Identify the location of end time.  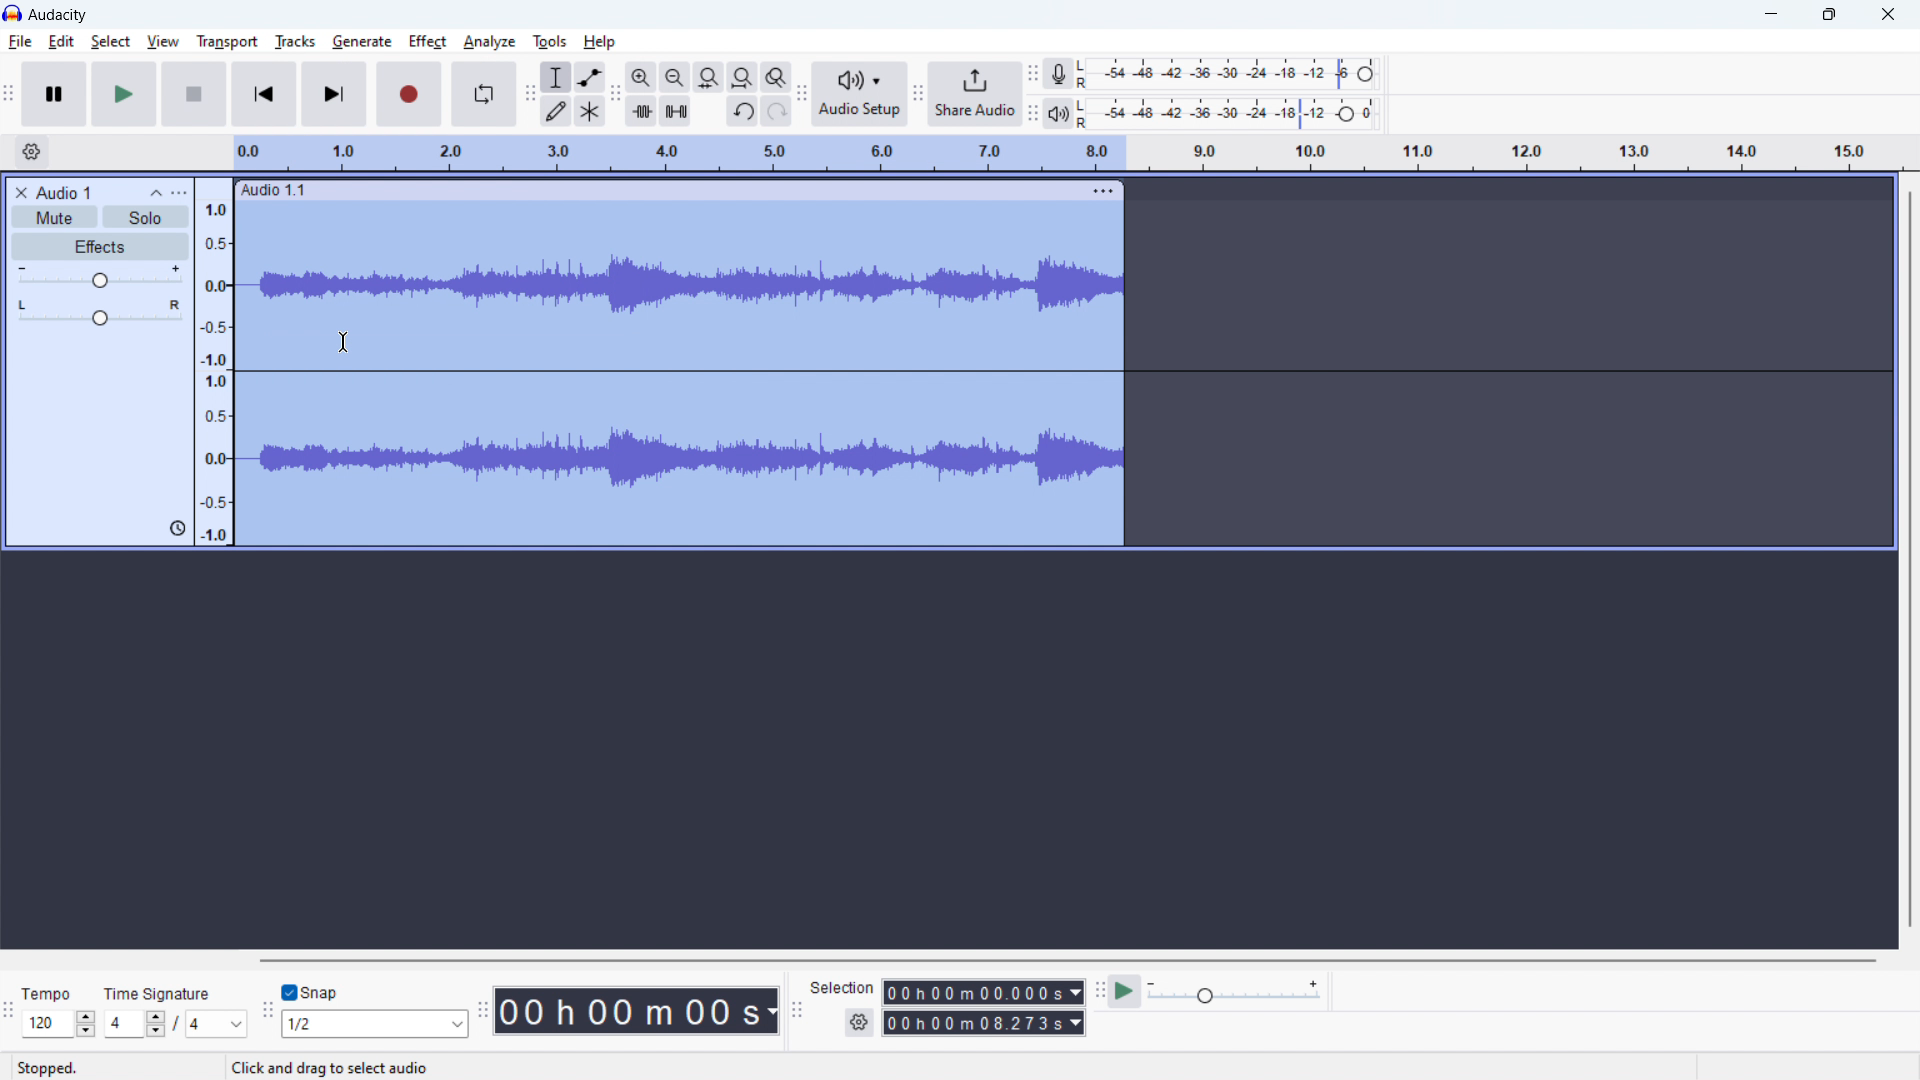
(982, 1023).